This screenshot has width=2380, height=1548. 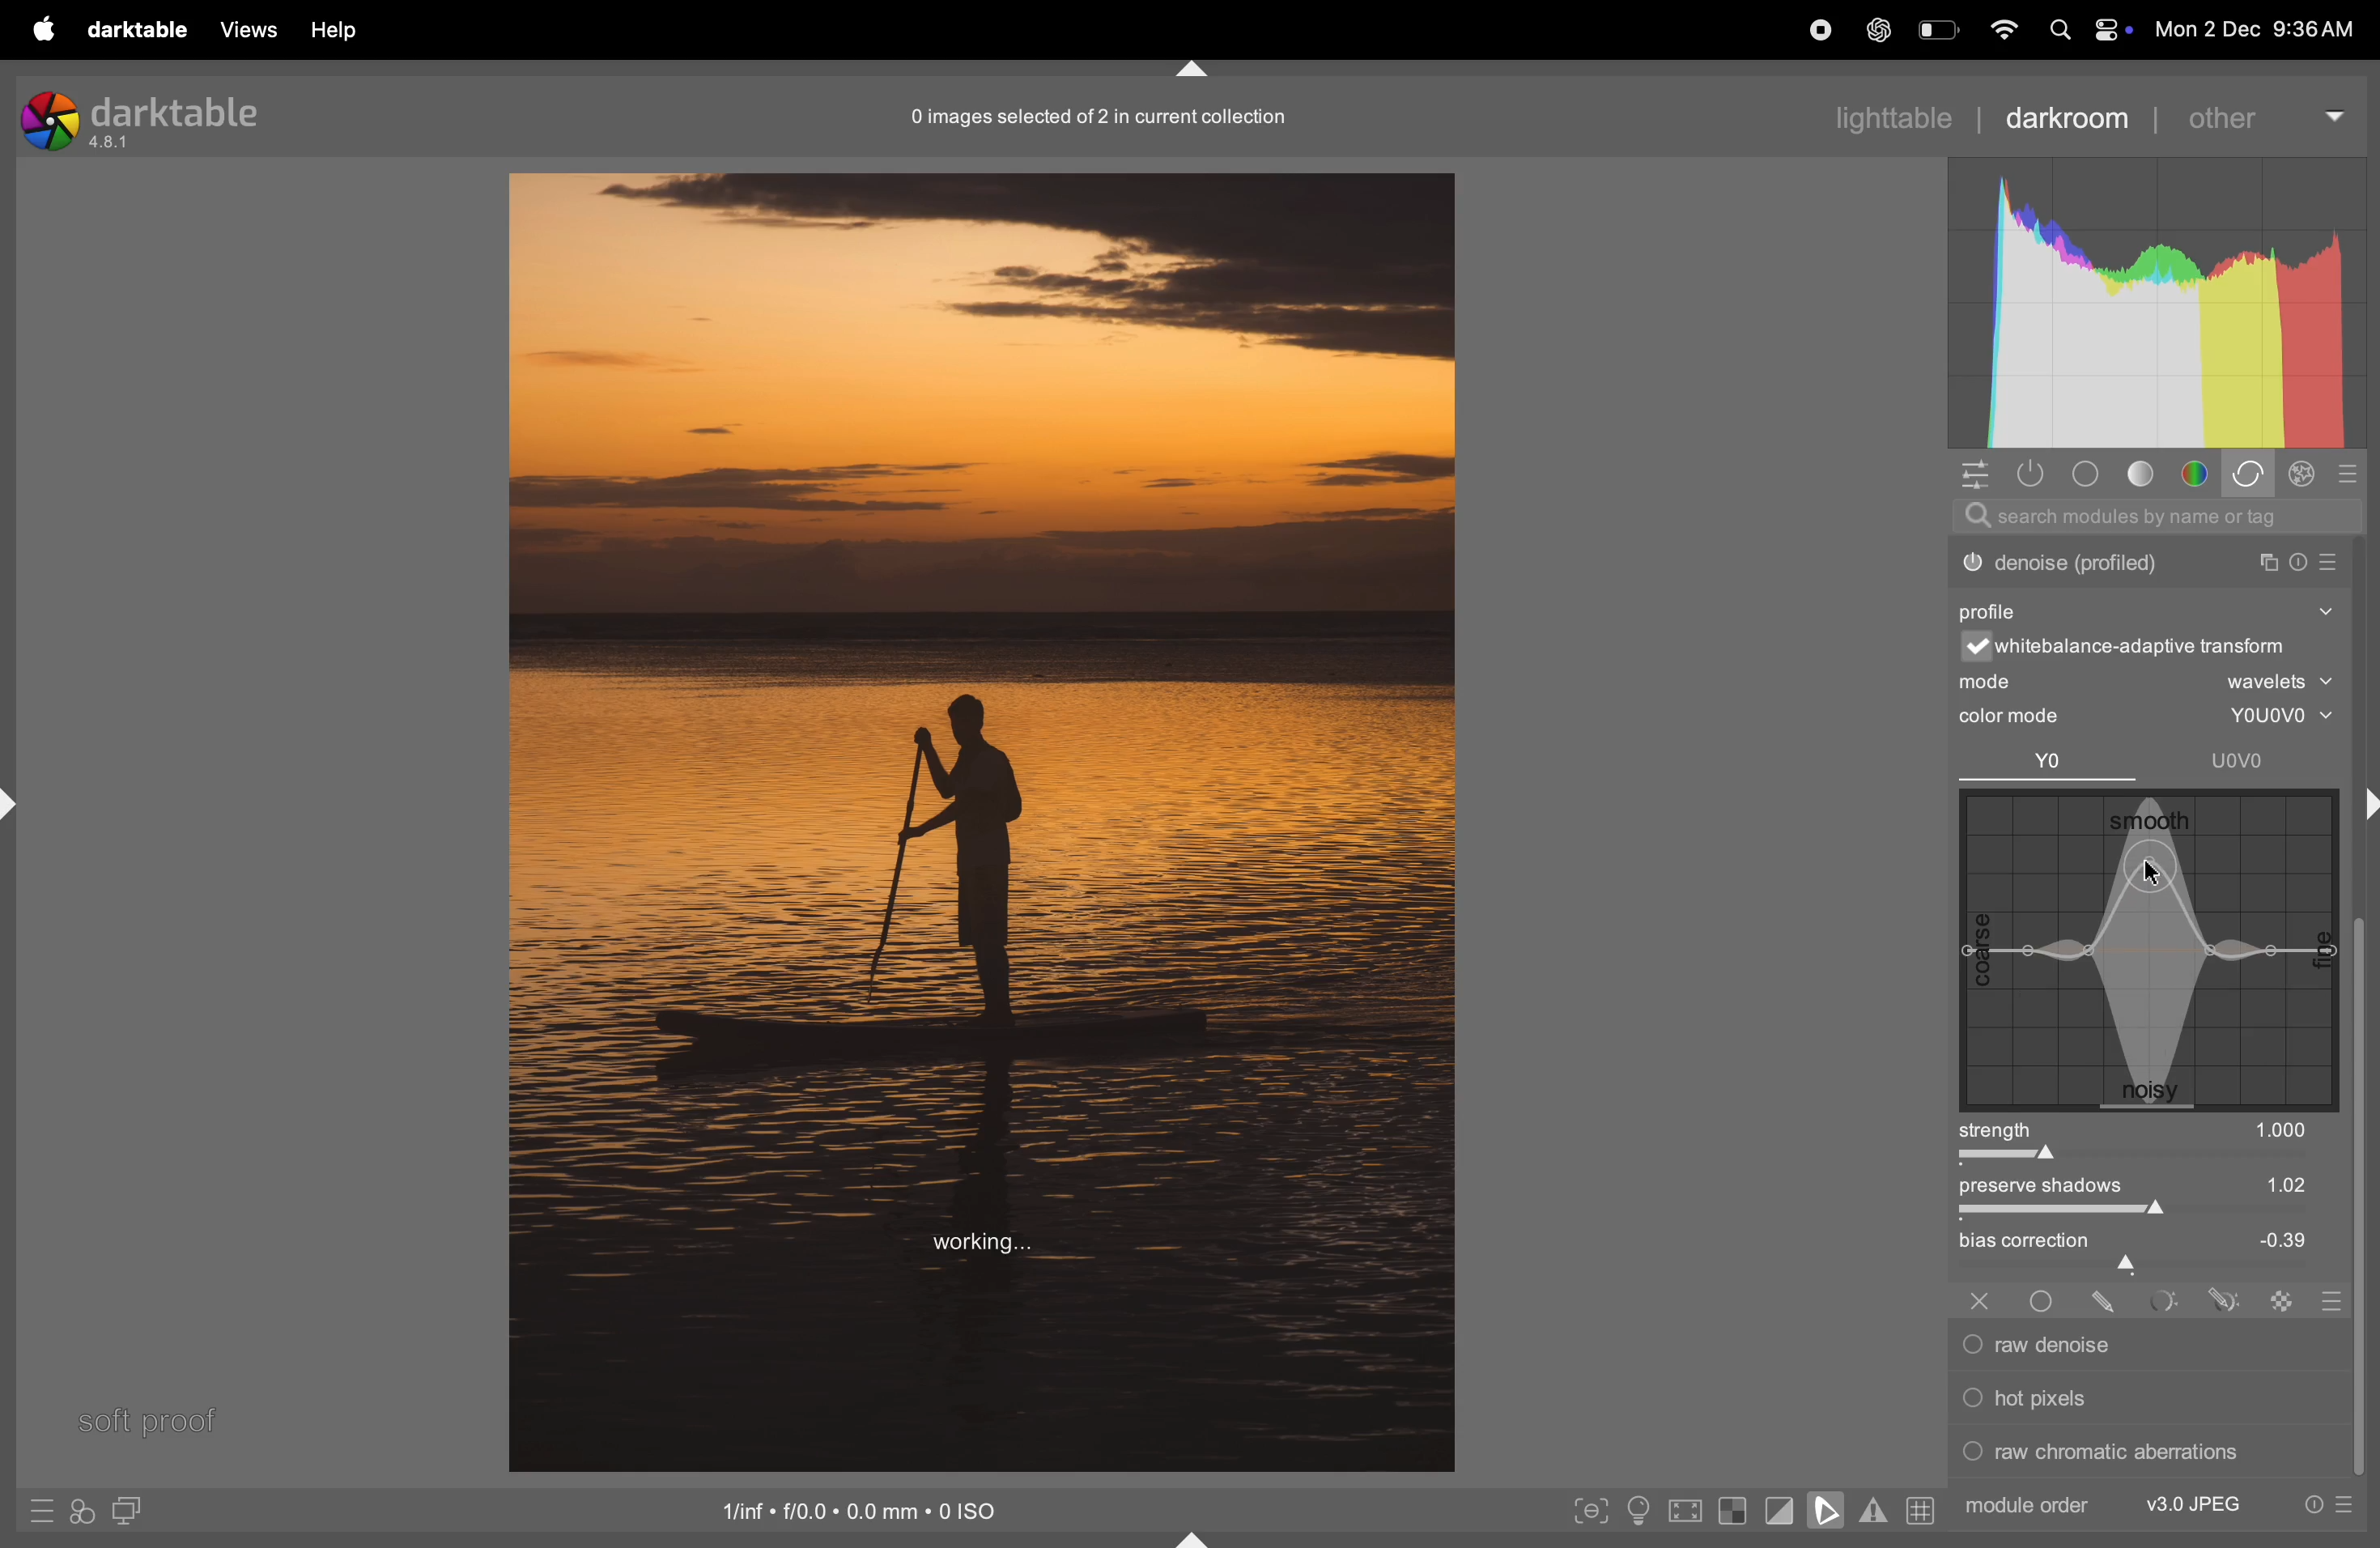 What do you see at coordinates (2270, 112) in the screenshot?
I see `other` at bounding box center [2270, 112].